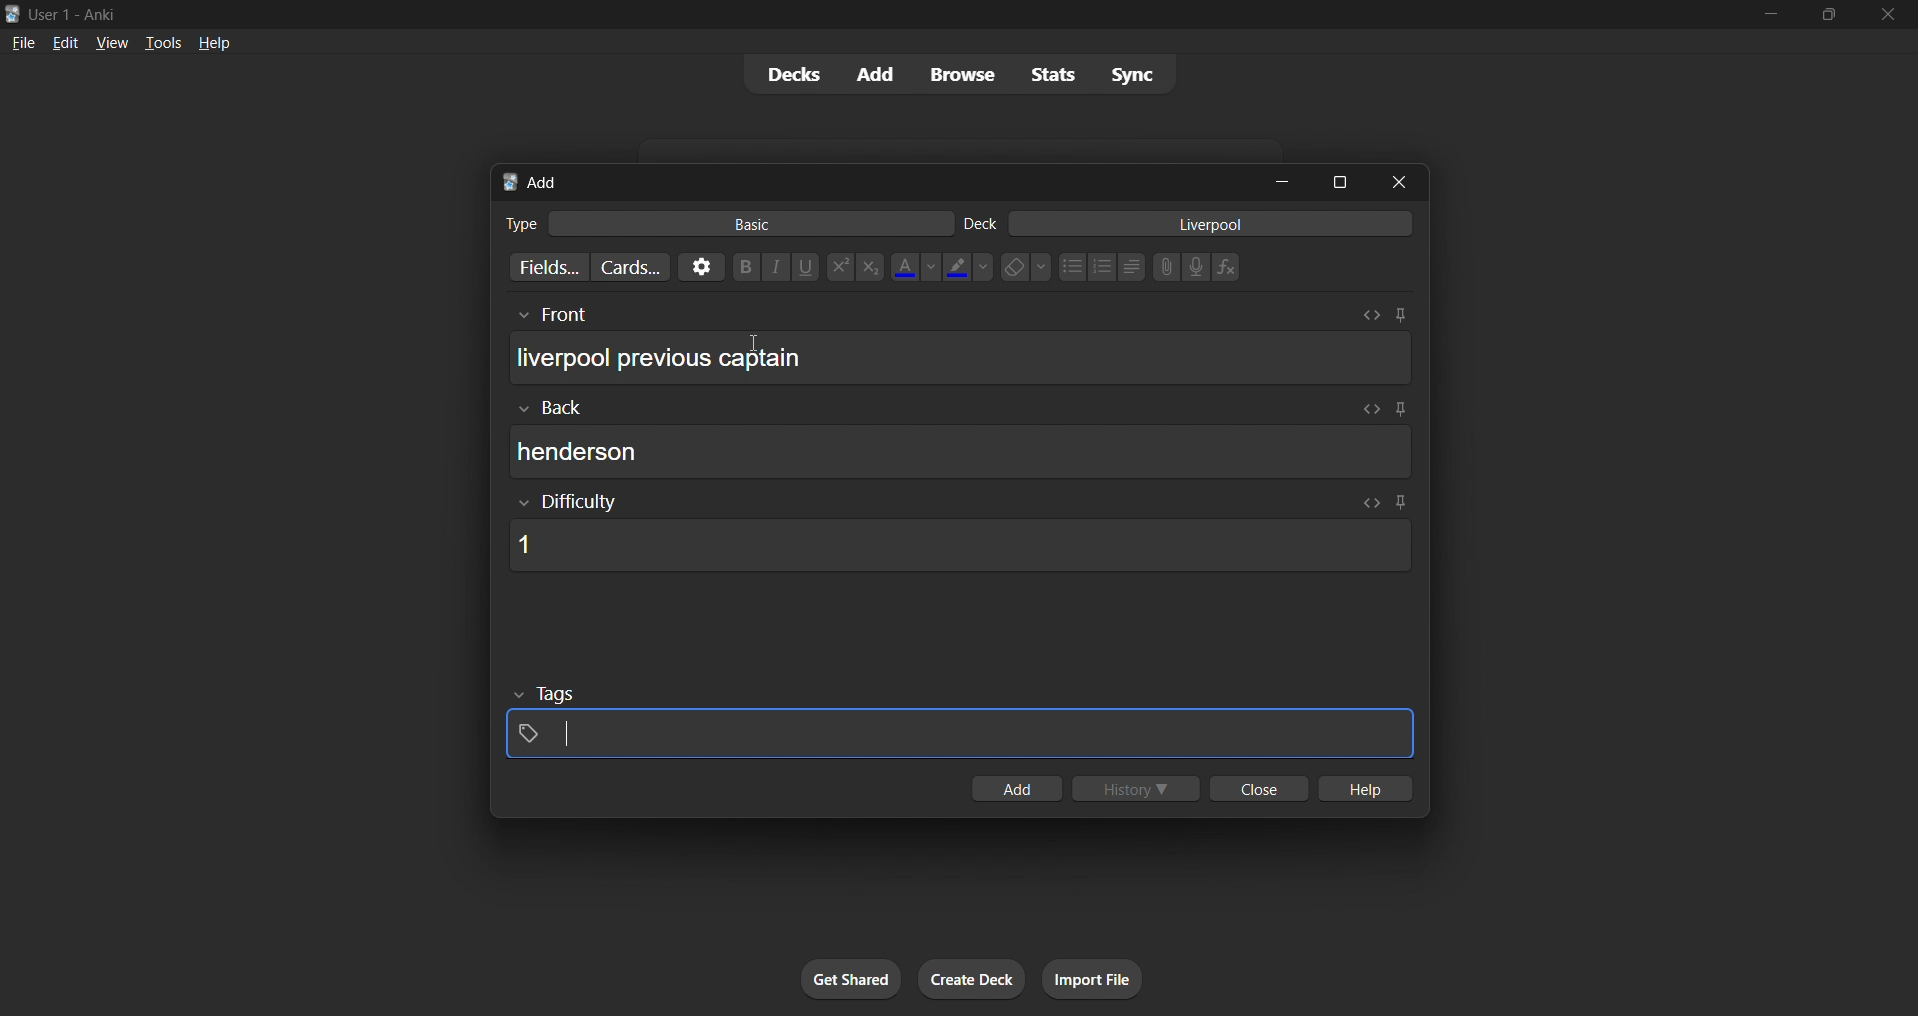 This screenshot has height=1016, width=1918. I want to click on font color, so click(910, 265).